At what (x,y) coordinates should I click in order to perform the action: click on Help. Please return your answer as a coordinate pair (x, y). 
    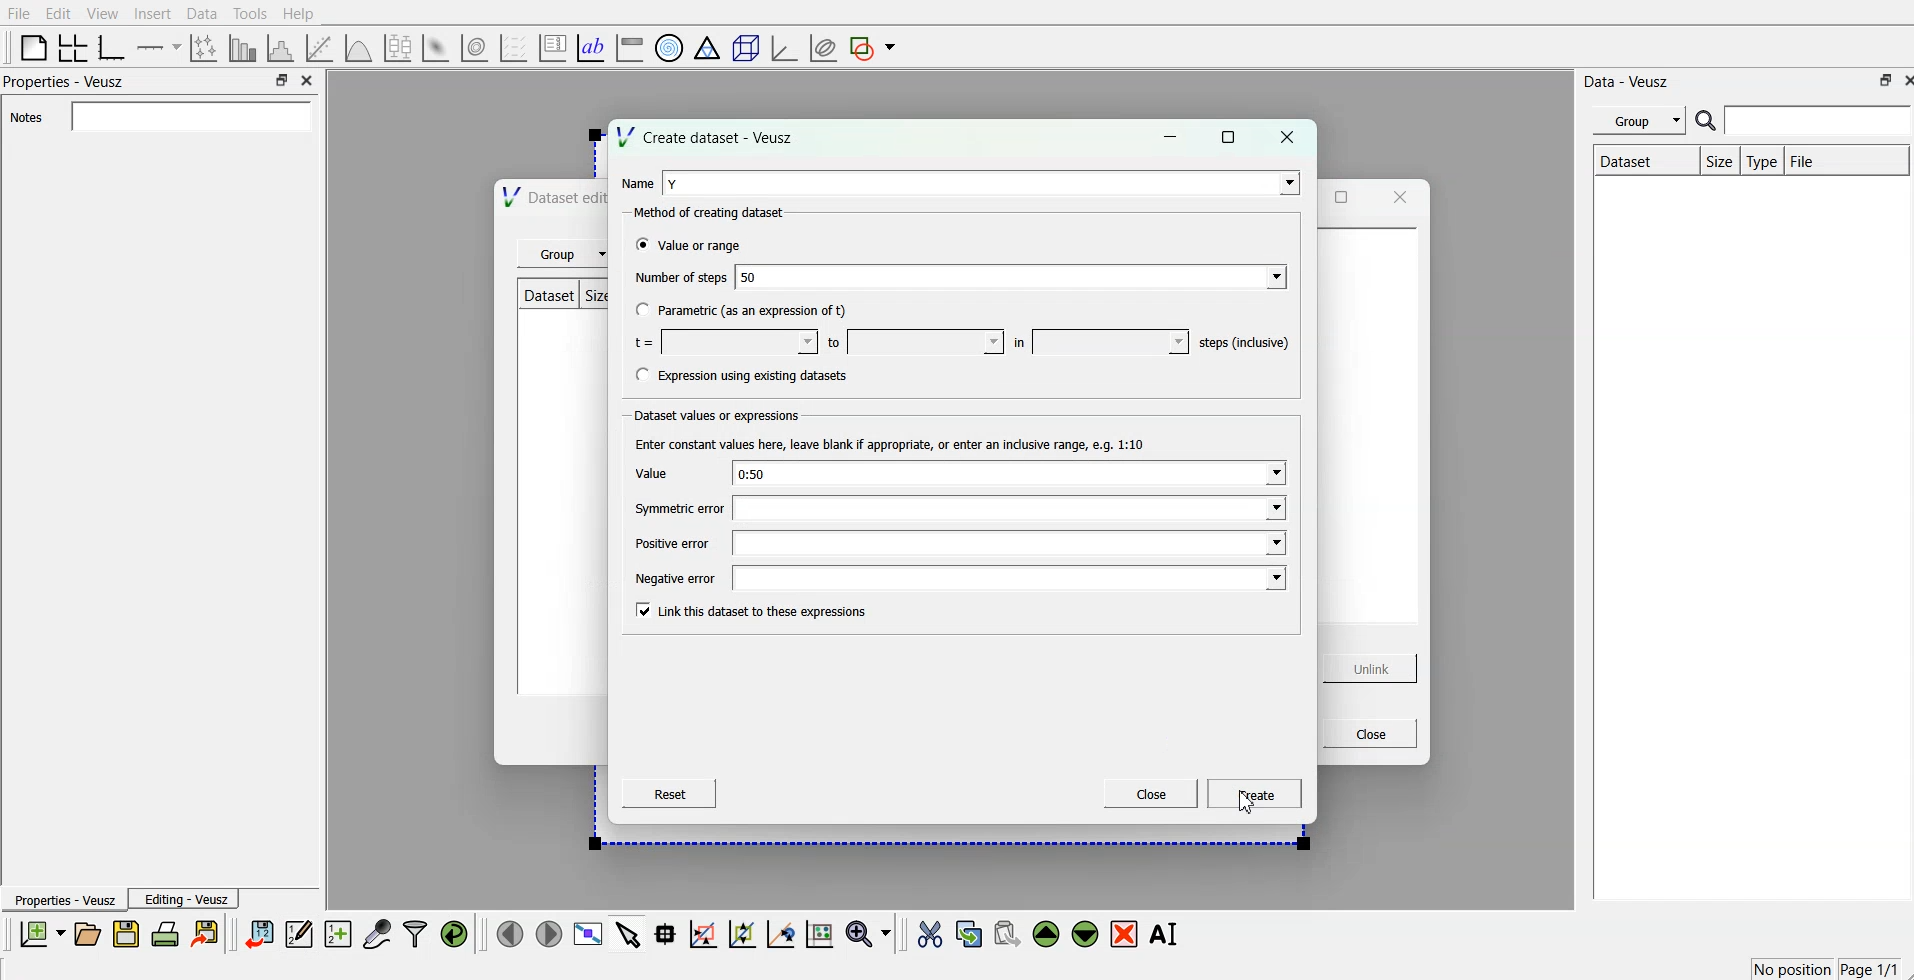
    Looking at the image, I should click on (299, 15).